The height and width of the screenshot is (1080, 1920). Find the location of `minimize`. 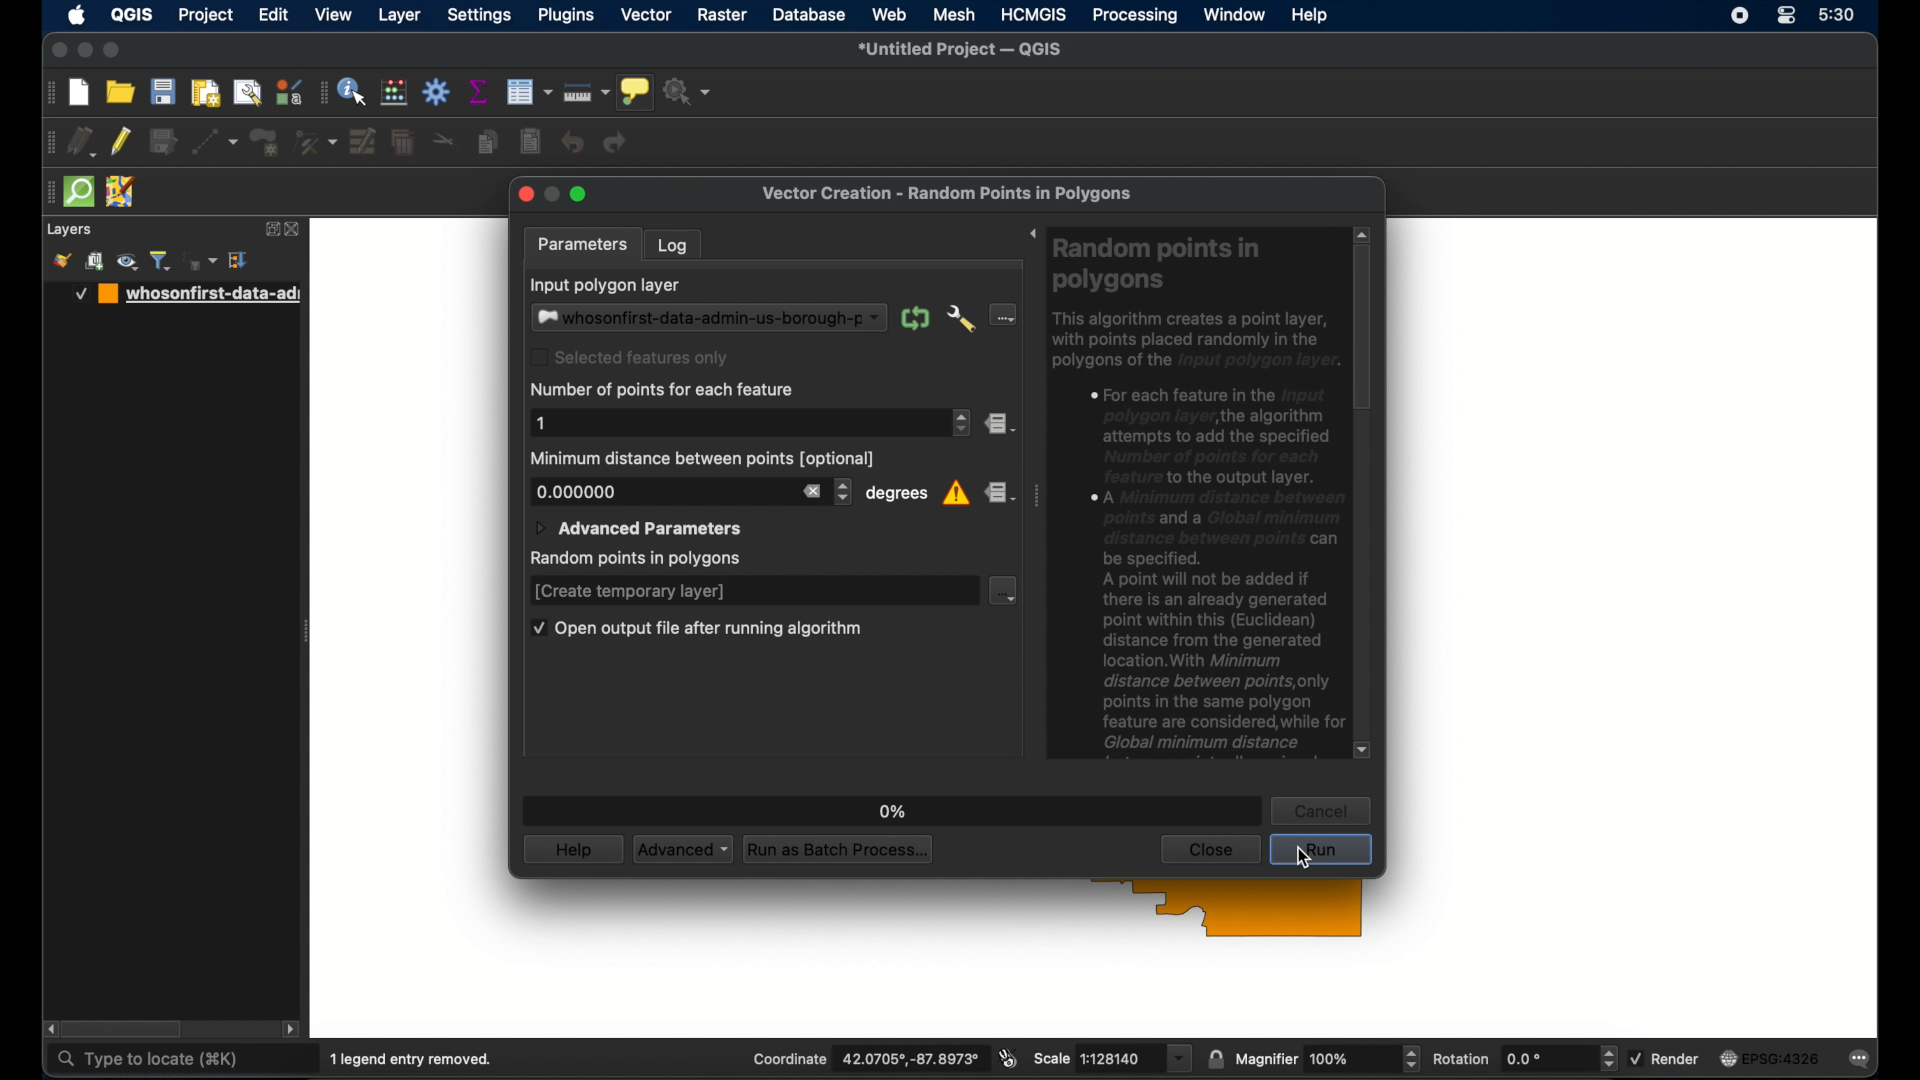

minimize is located at coordinates (86, 50).